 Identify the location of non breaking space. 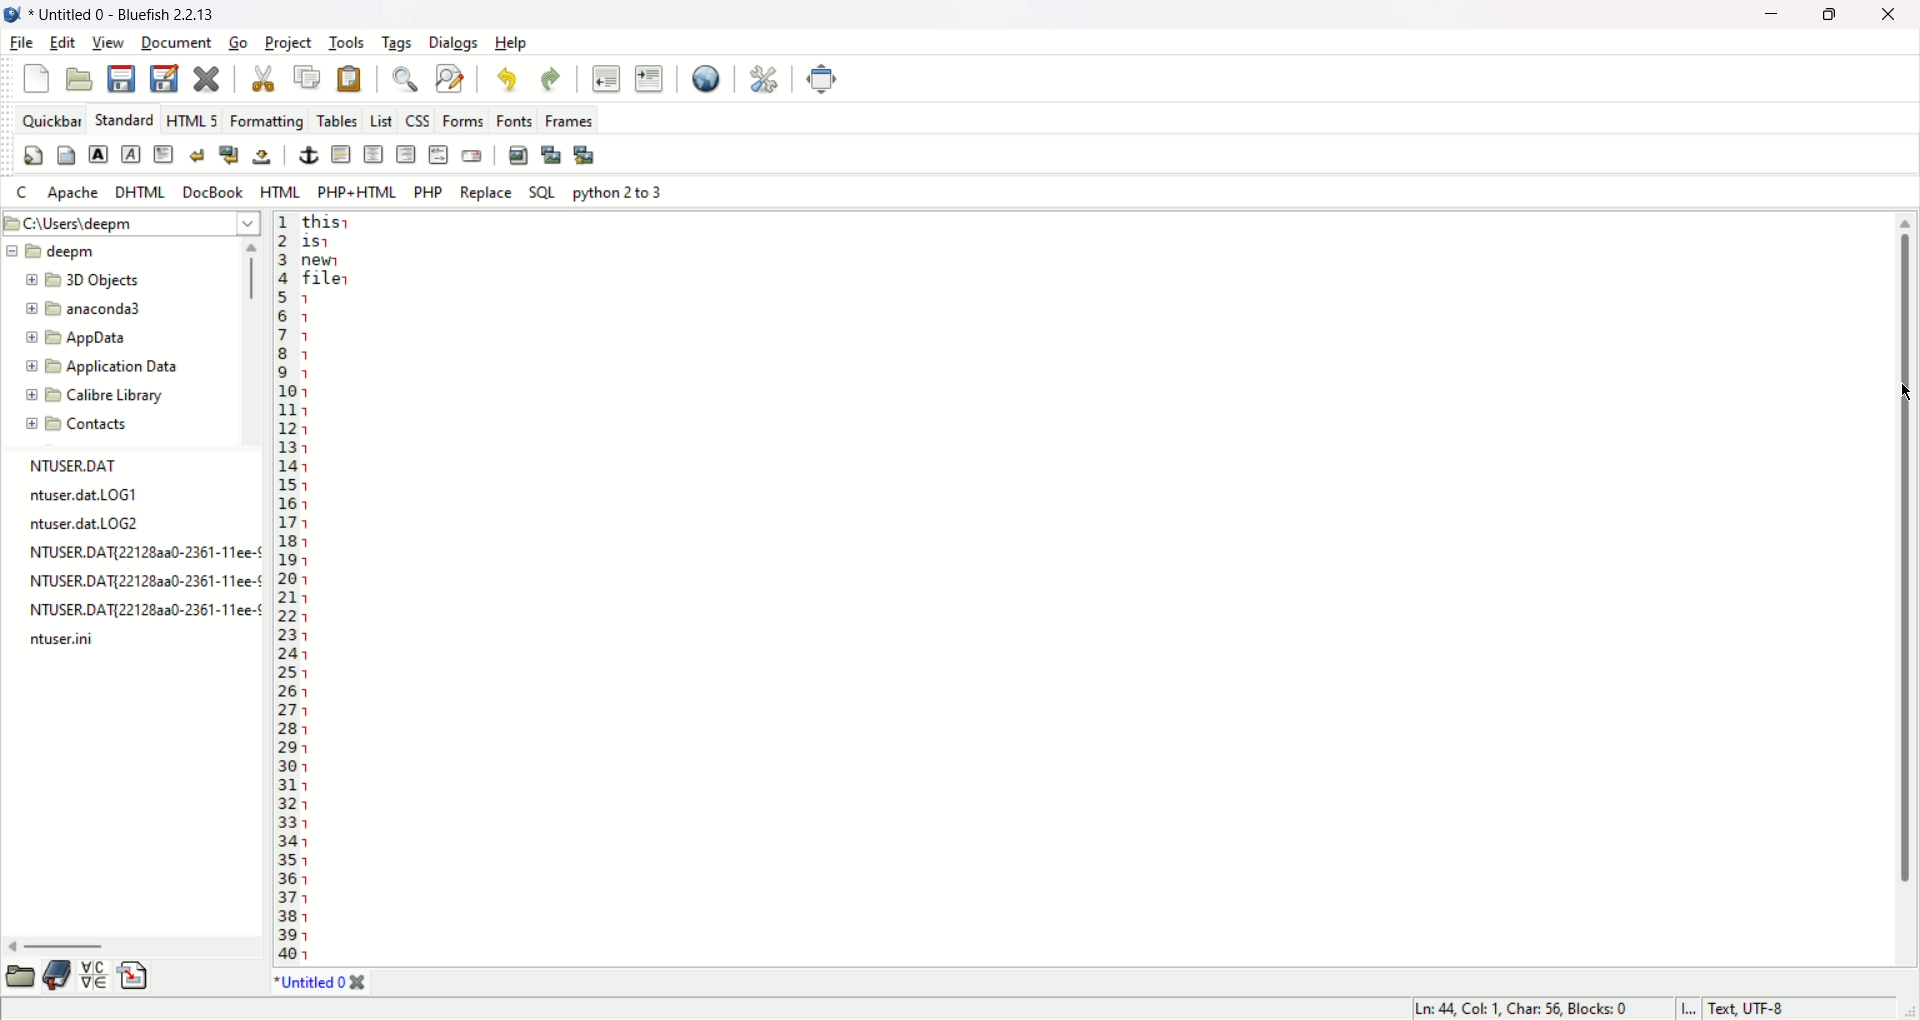
(261, 158).